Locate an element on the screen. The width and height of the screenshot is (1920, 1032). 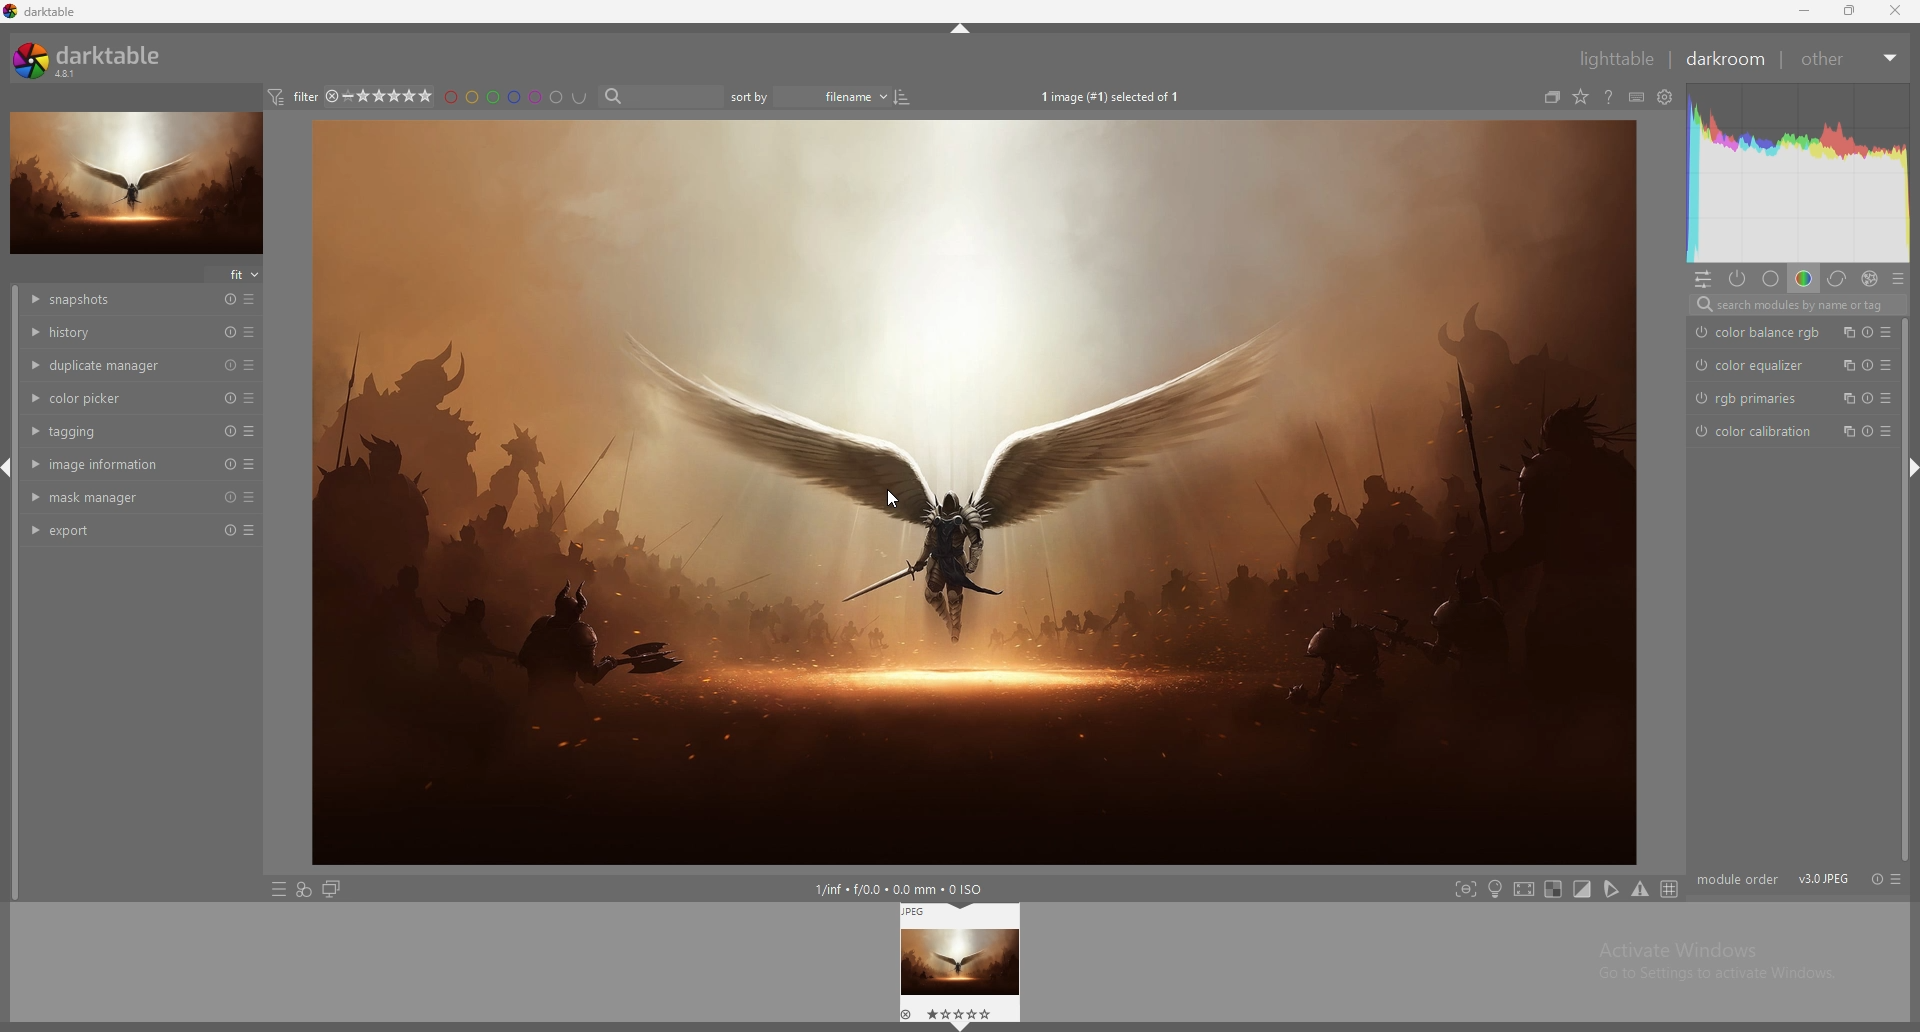
reset is located at coordinates (1866, 431).